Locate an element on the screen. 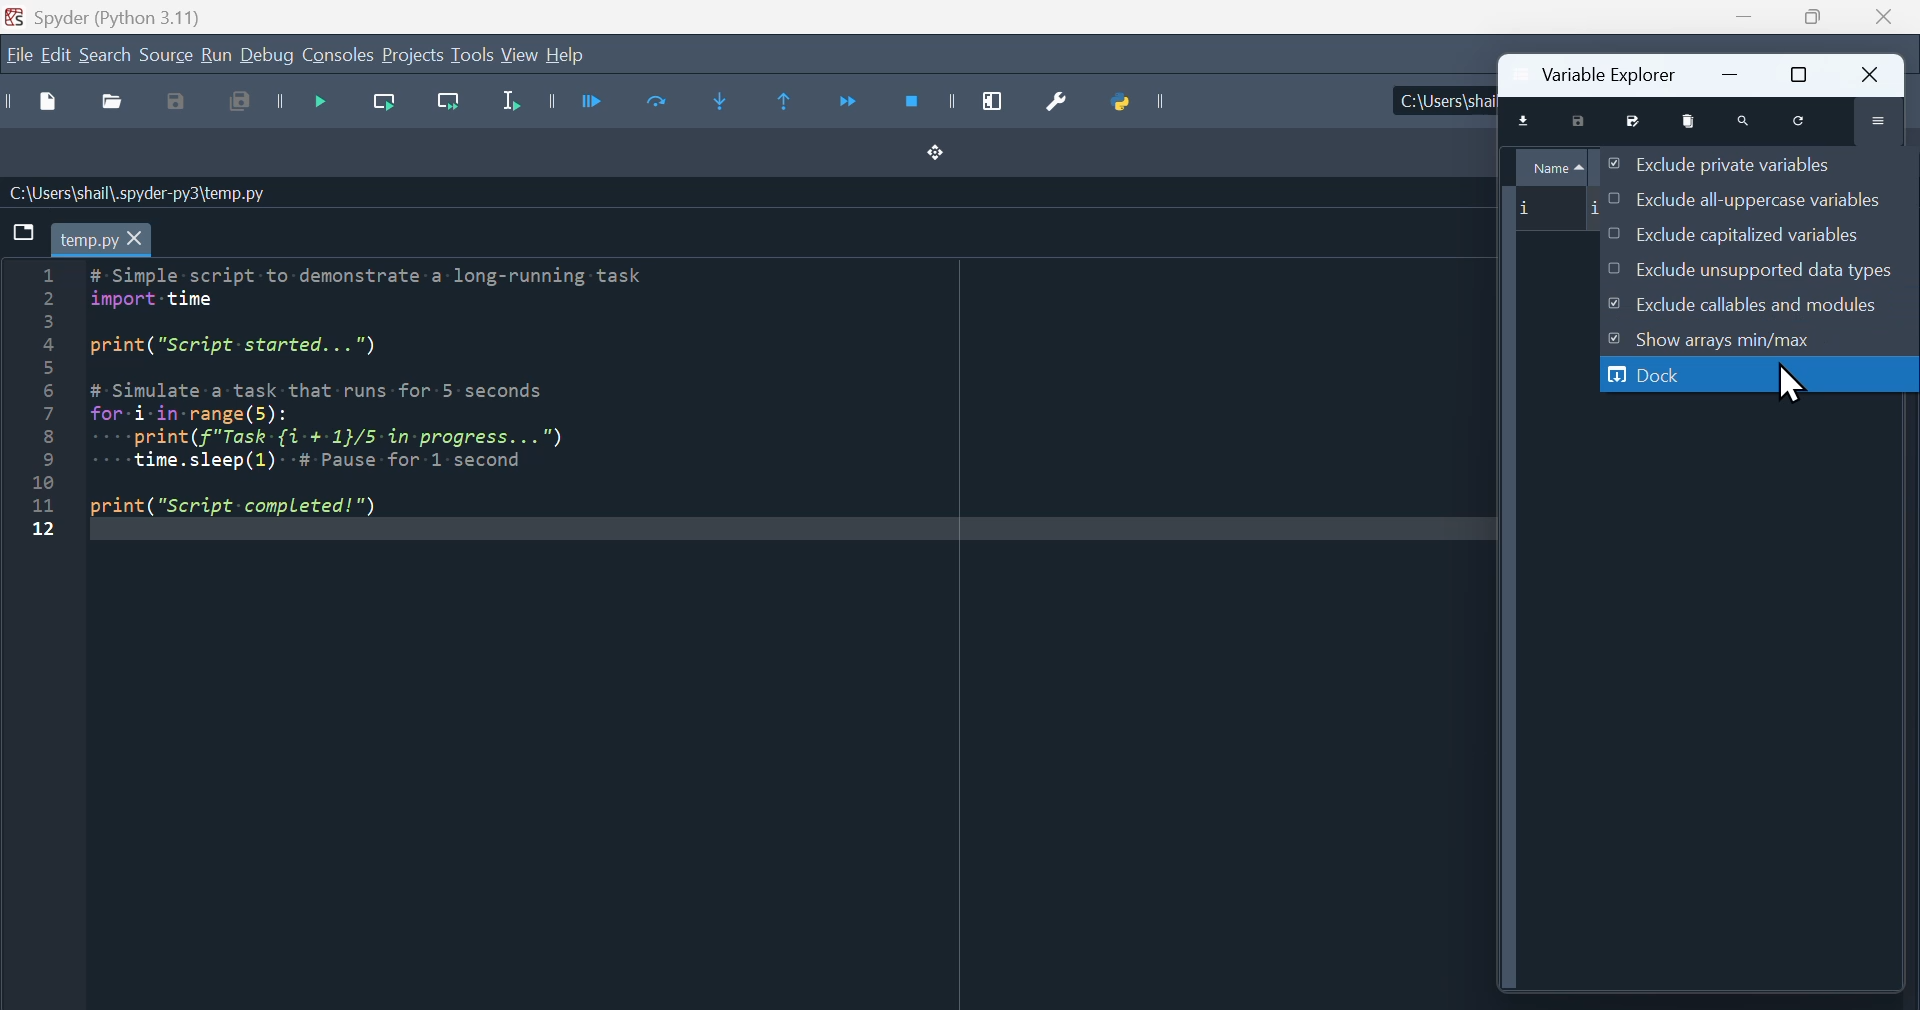 Image resolution: width=1920 pixels, height=1010 pixels. code is located at coordinates (392, 400).